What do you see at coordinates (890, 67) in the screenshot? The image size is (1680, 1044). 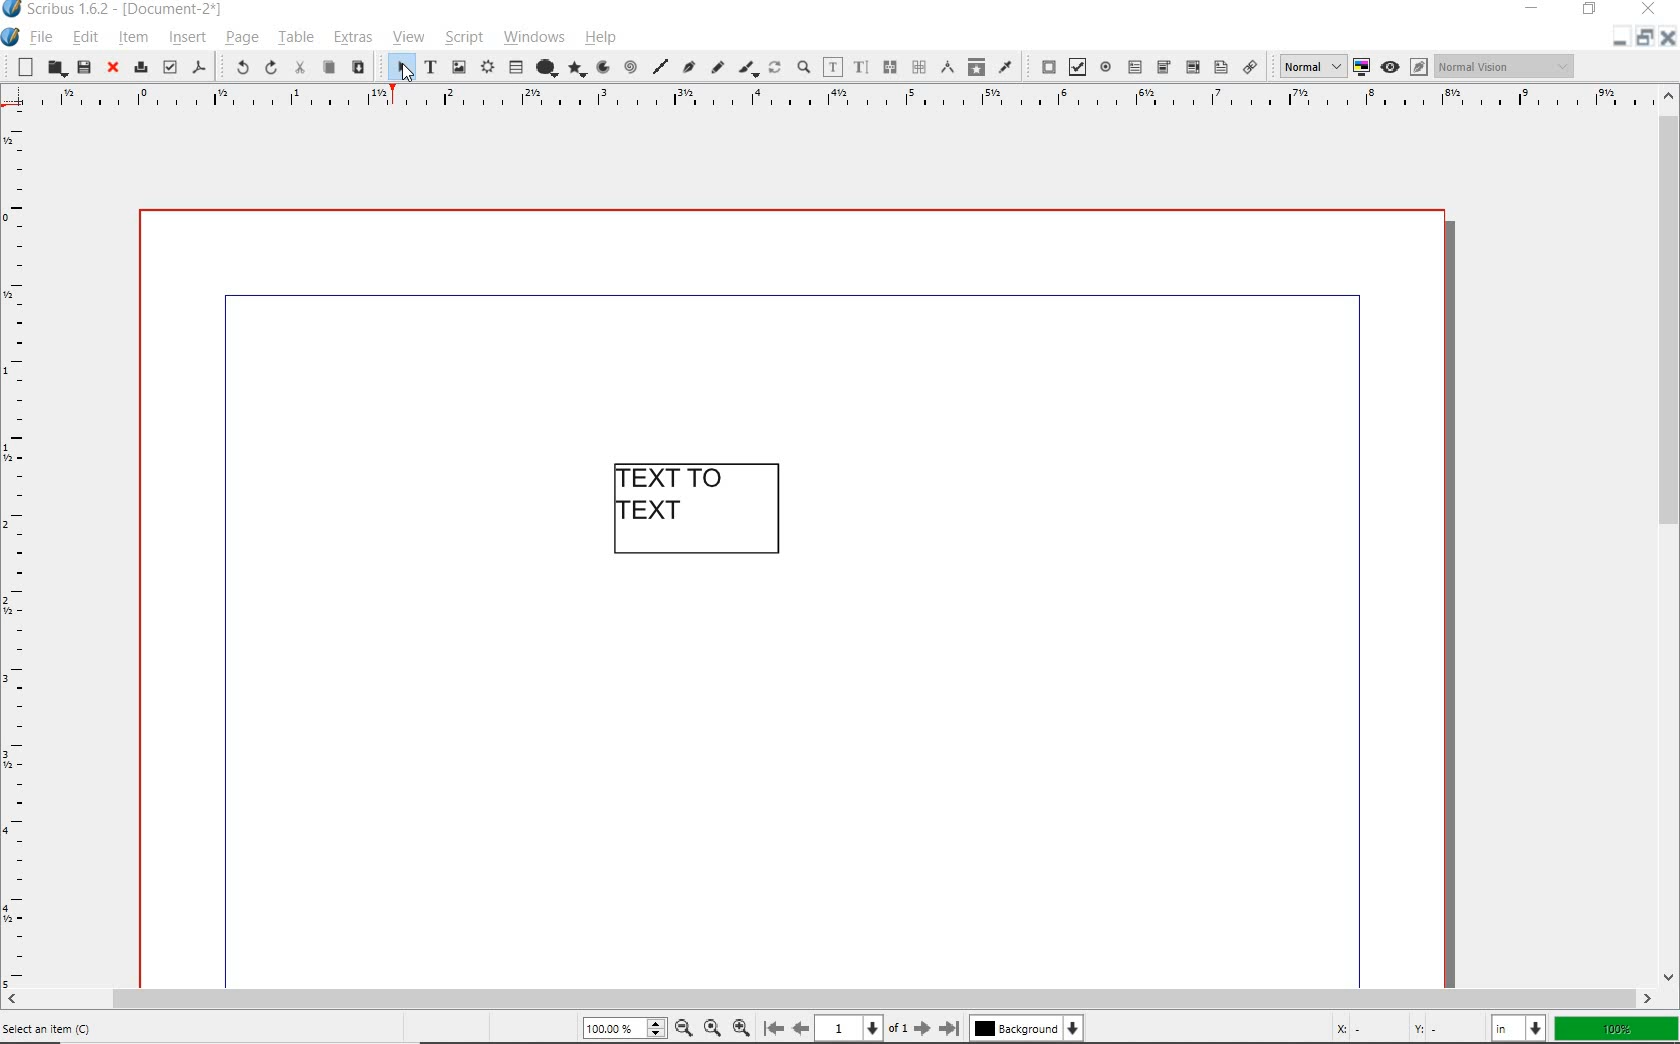 I see `link text frames` at bounding box center [890, 67].